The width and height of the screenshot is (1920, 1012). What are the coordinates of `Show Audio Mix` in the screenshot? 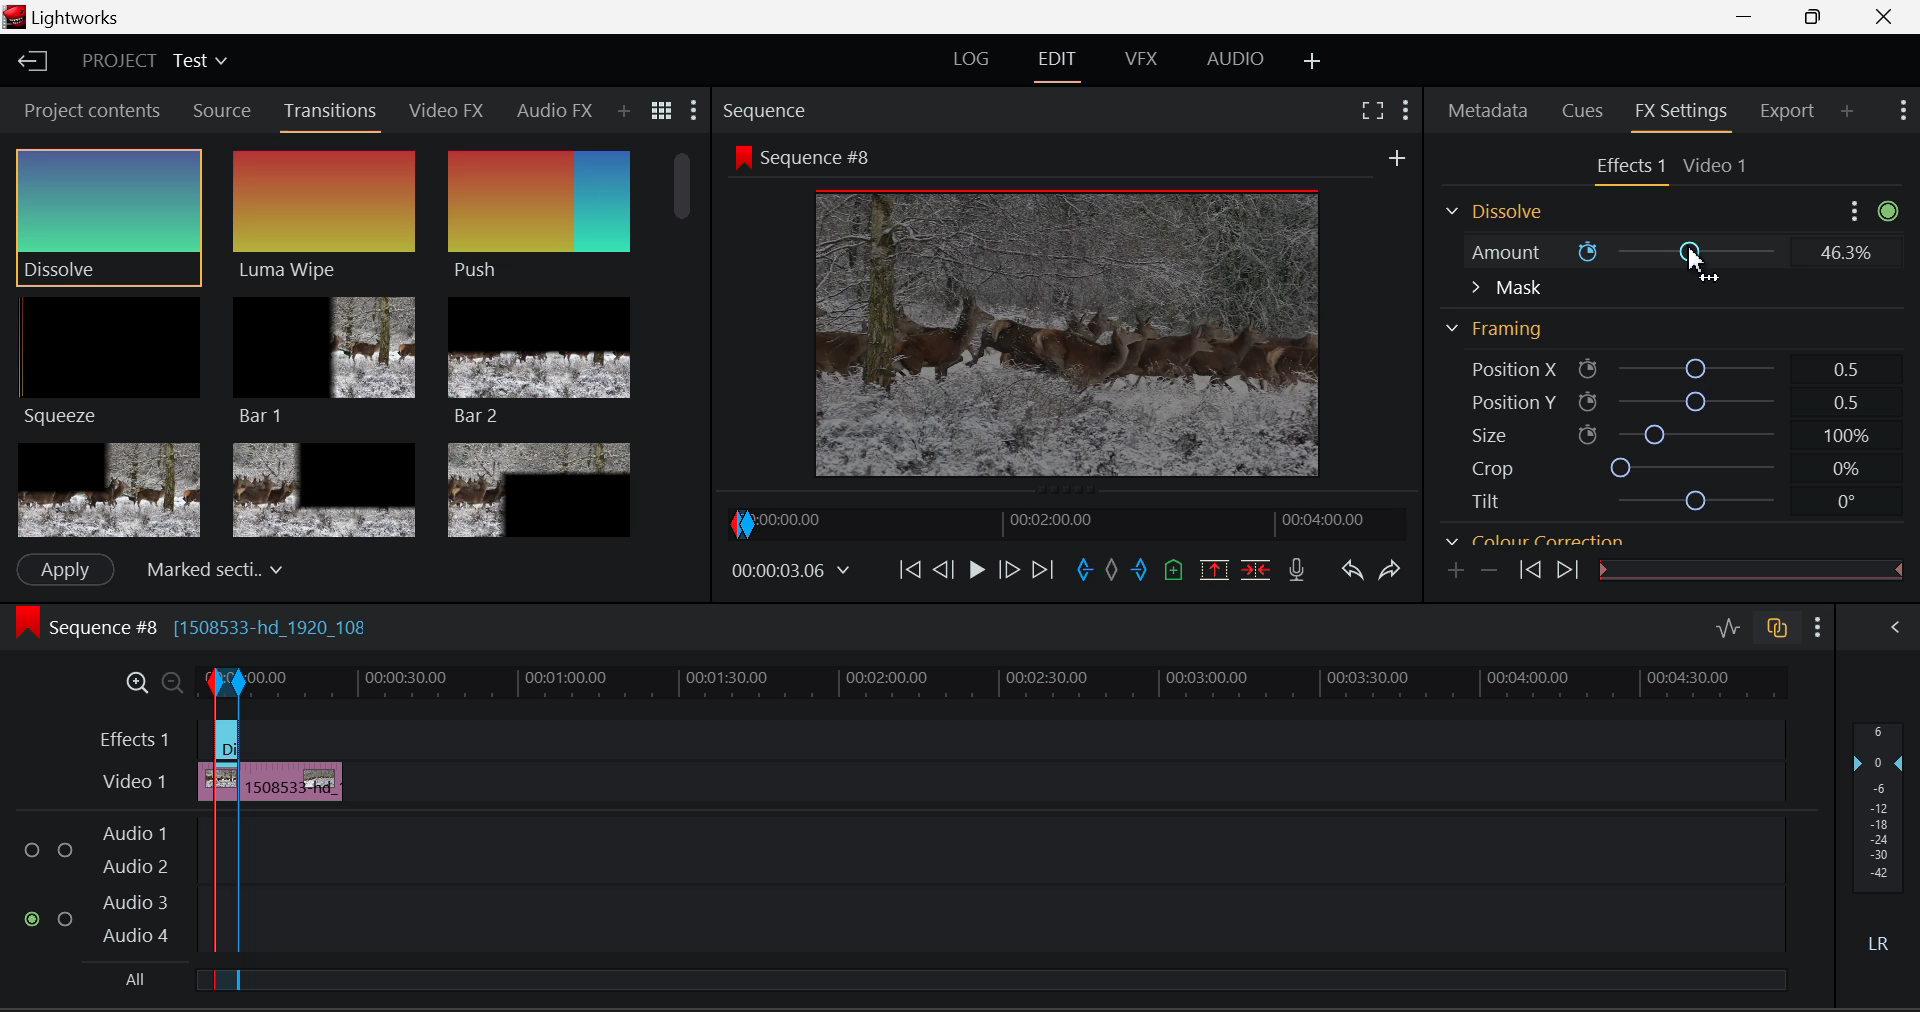 It's located at (1896, 630).